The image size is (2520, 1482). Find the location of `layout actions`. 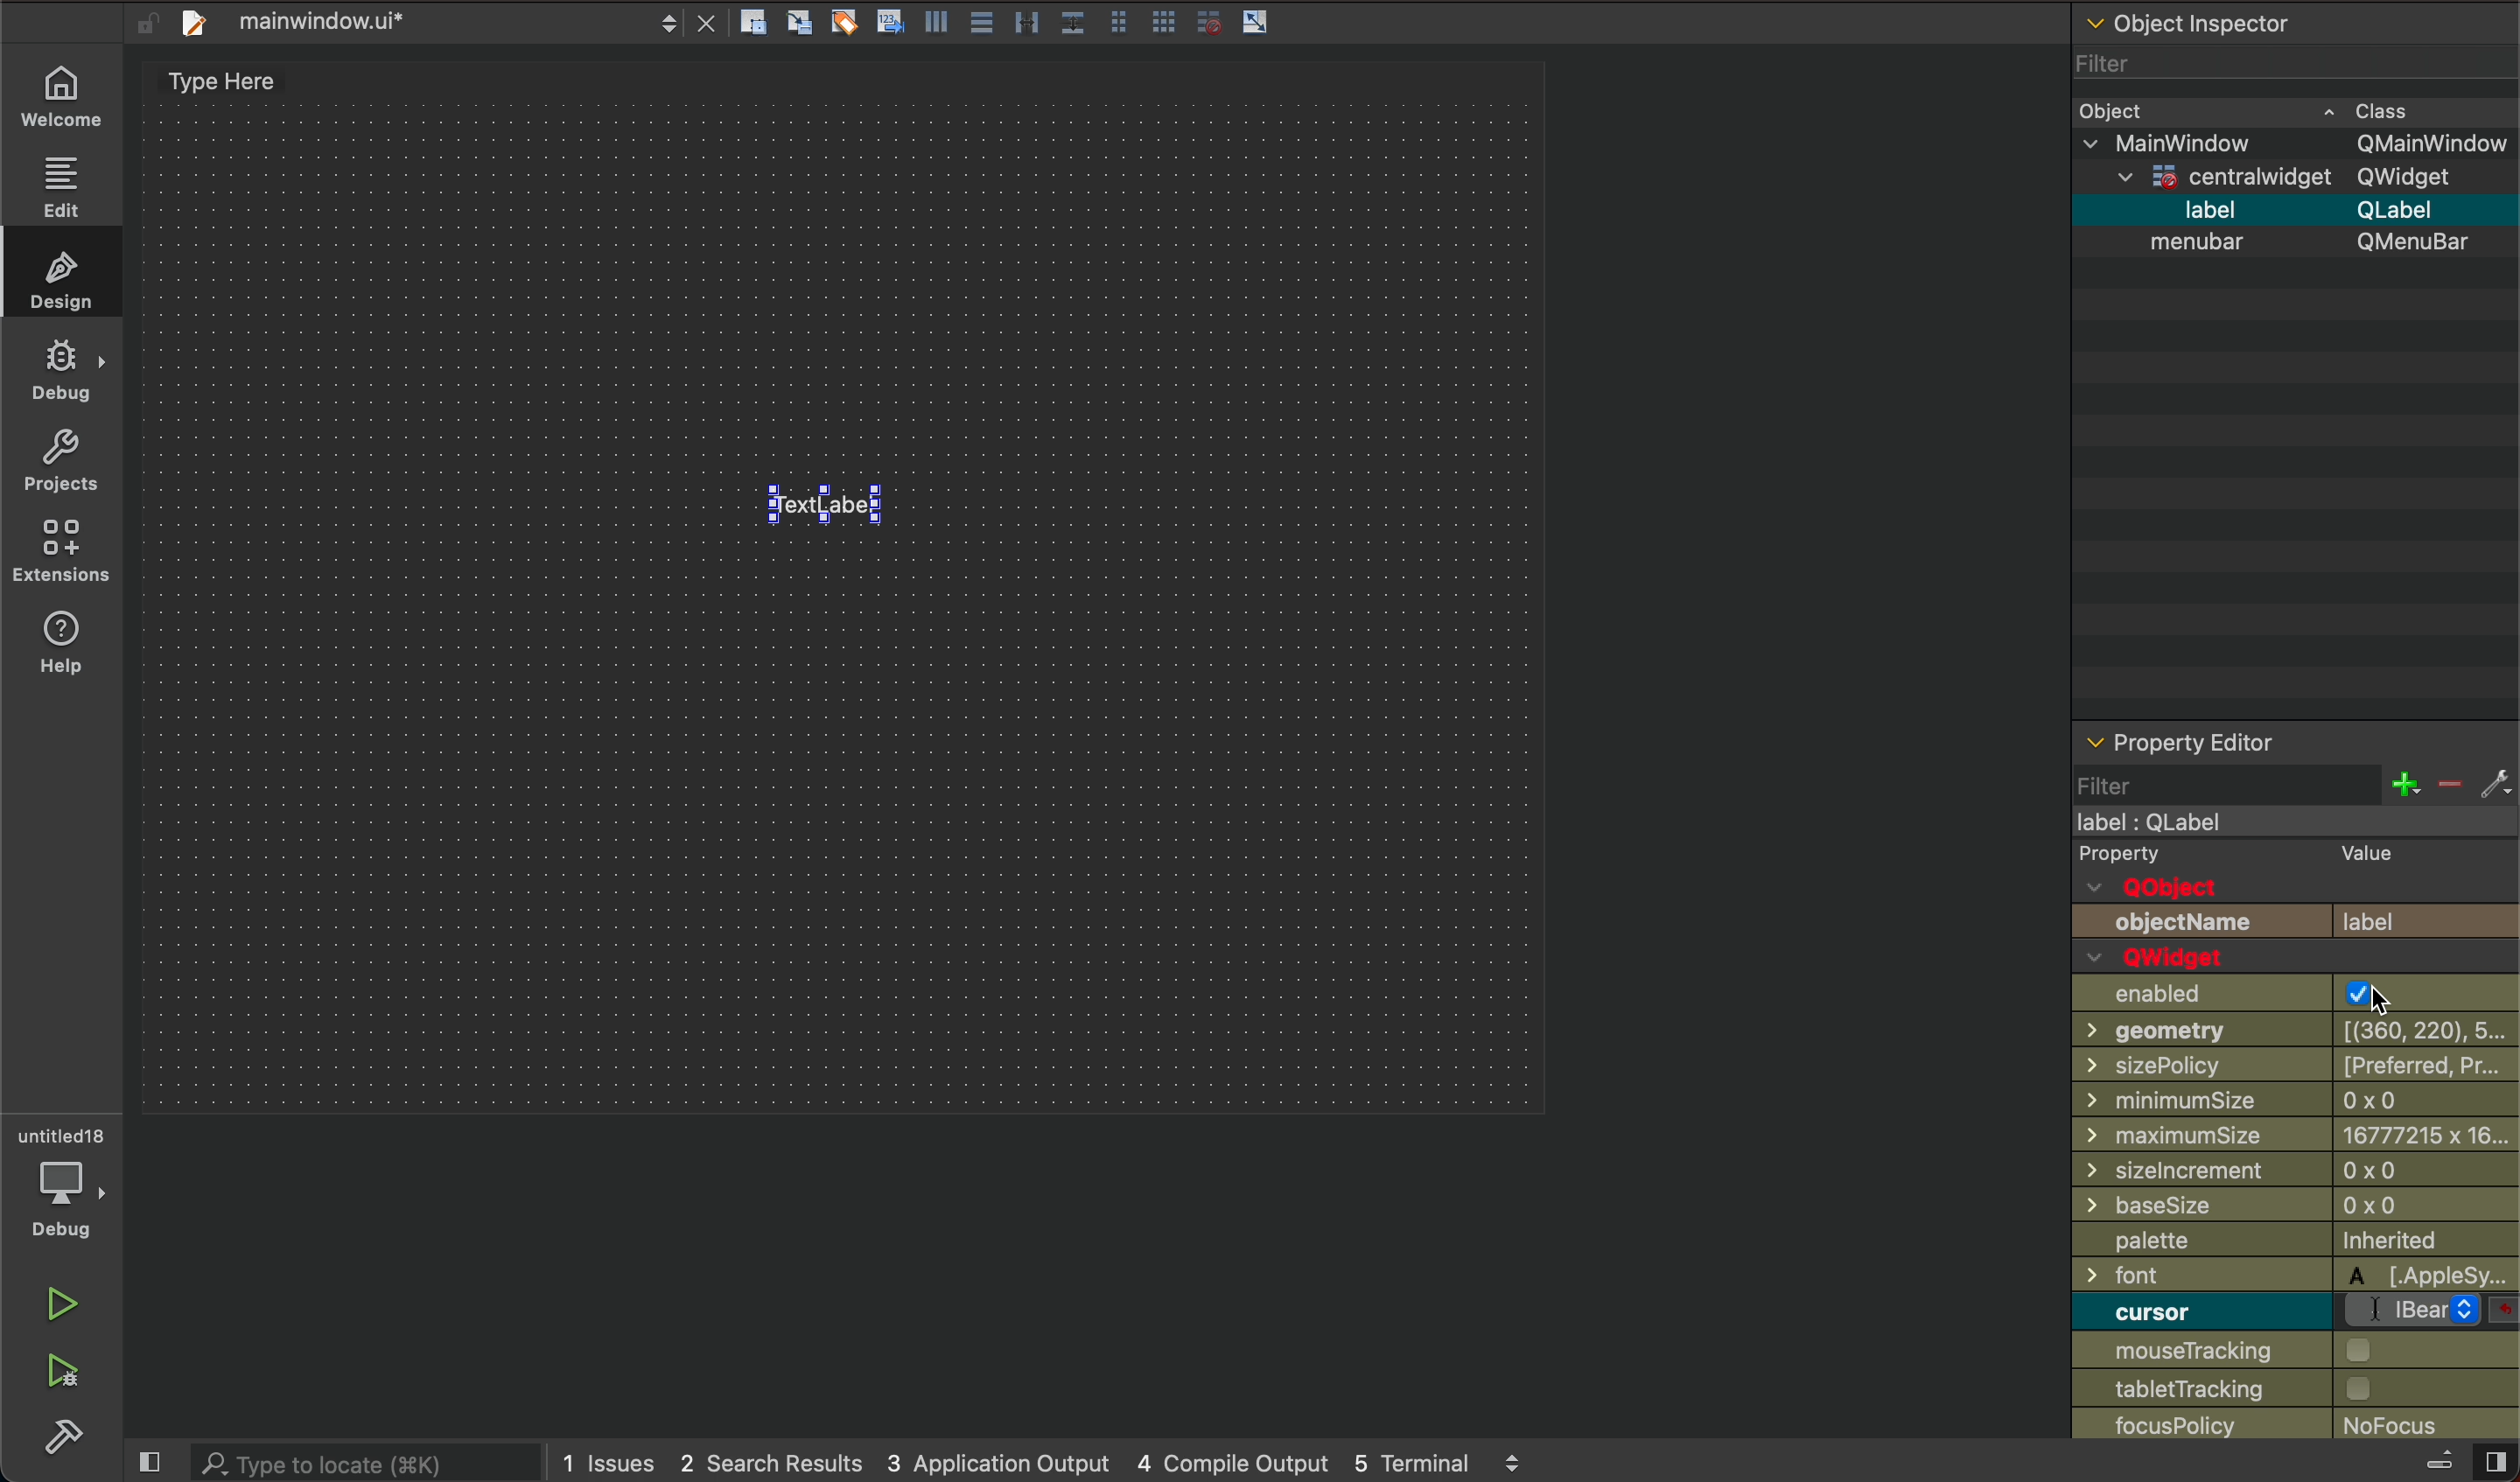

layout actions is located at coordinates (1018, 21).